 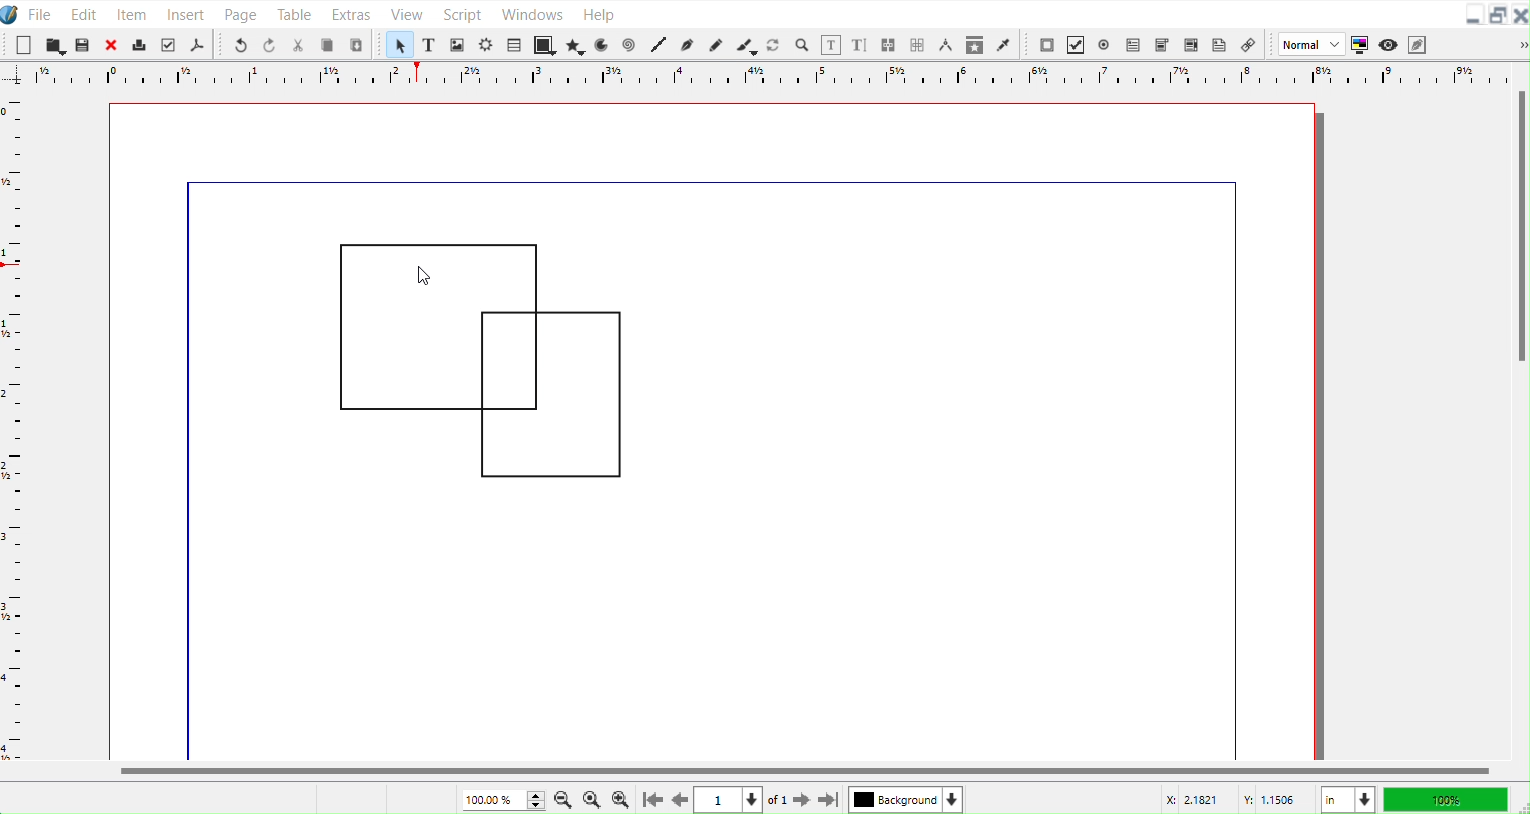 I want to click on Cursor, so click(x=423, y=276).